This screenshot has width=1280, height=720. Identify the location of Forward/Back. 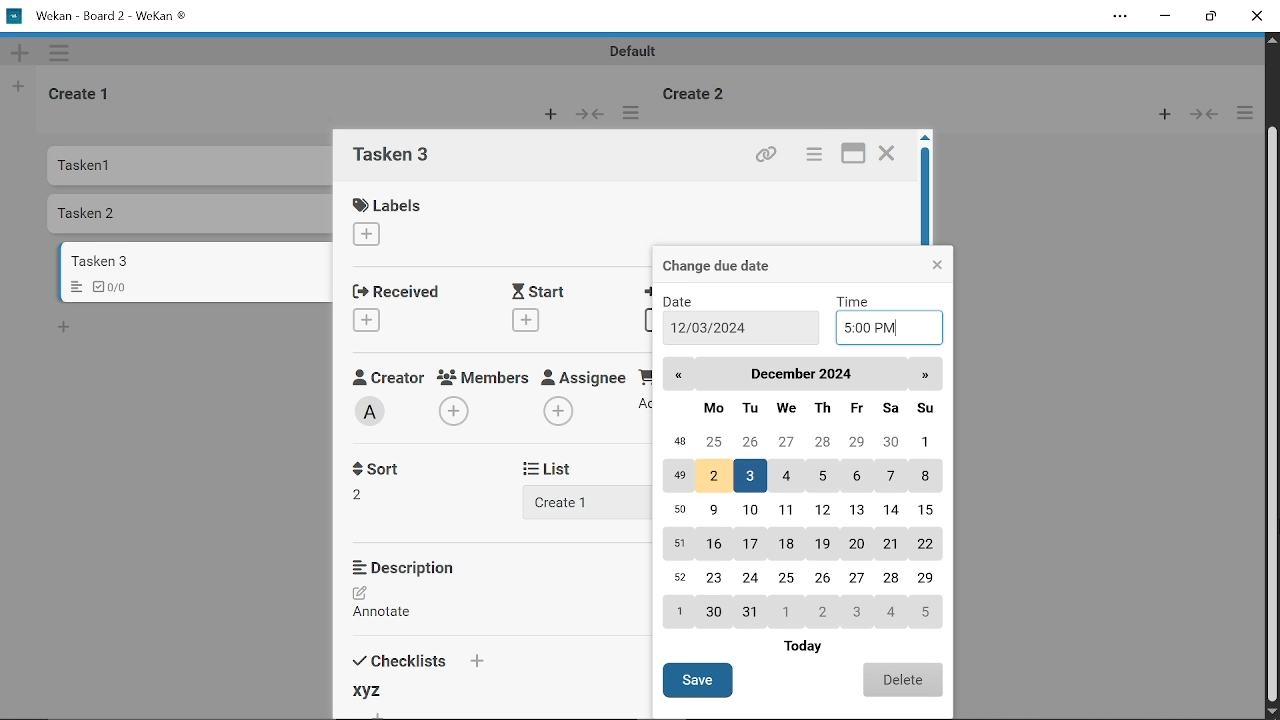
(1200, 116).